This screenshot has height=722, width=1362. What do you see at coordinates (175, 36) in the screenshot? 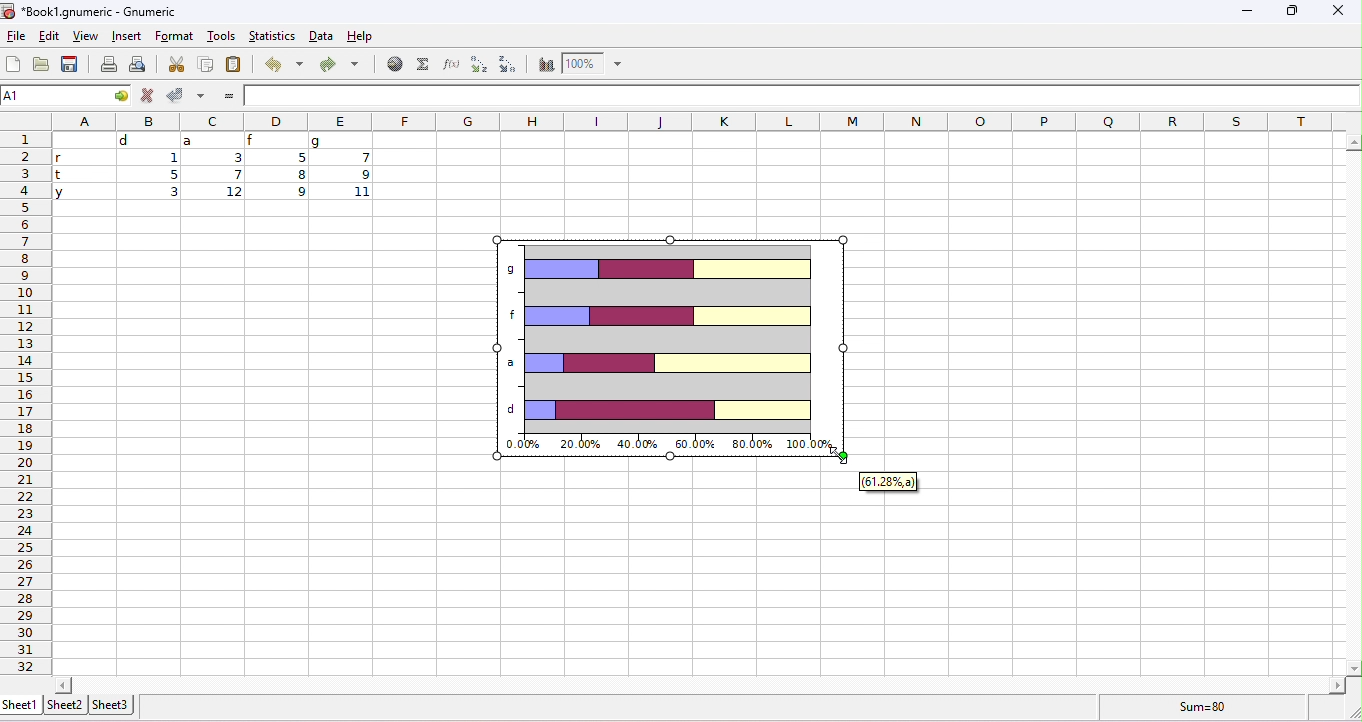
I see `format` at bounding box center [175, 36].